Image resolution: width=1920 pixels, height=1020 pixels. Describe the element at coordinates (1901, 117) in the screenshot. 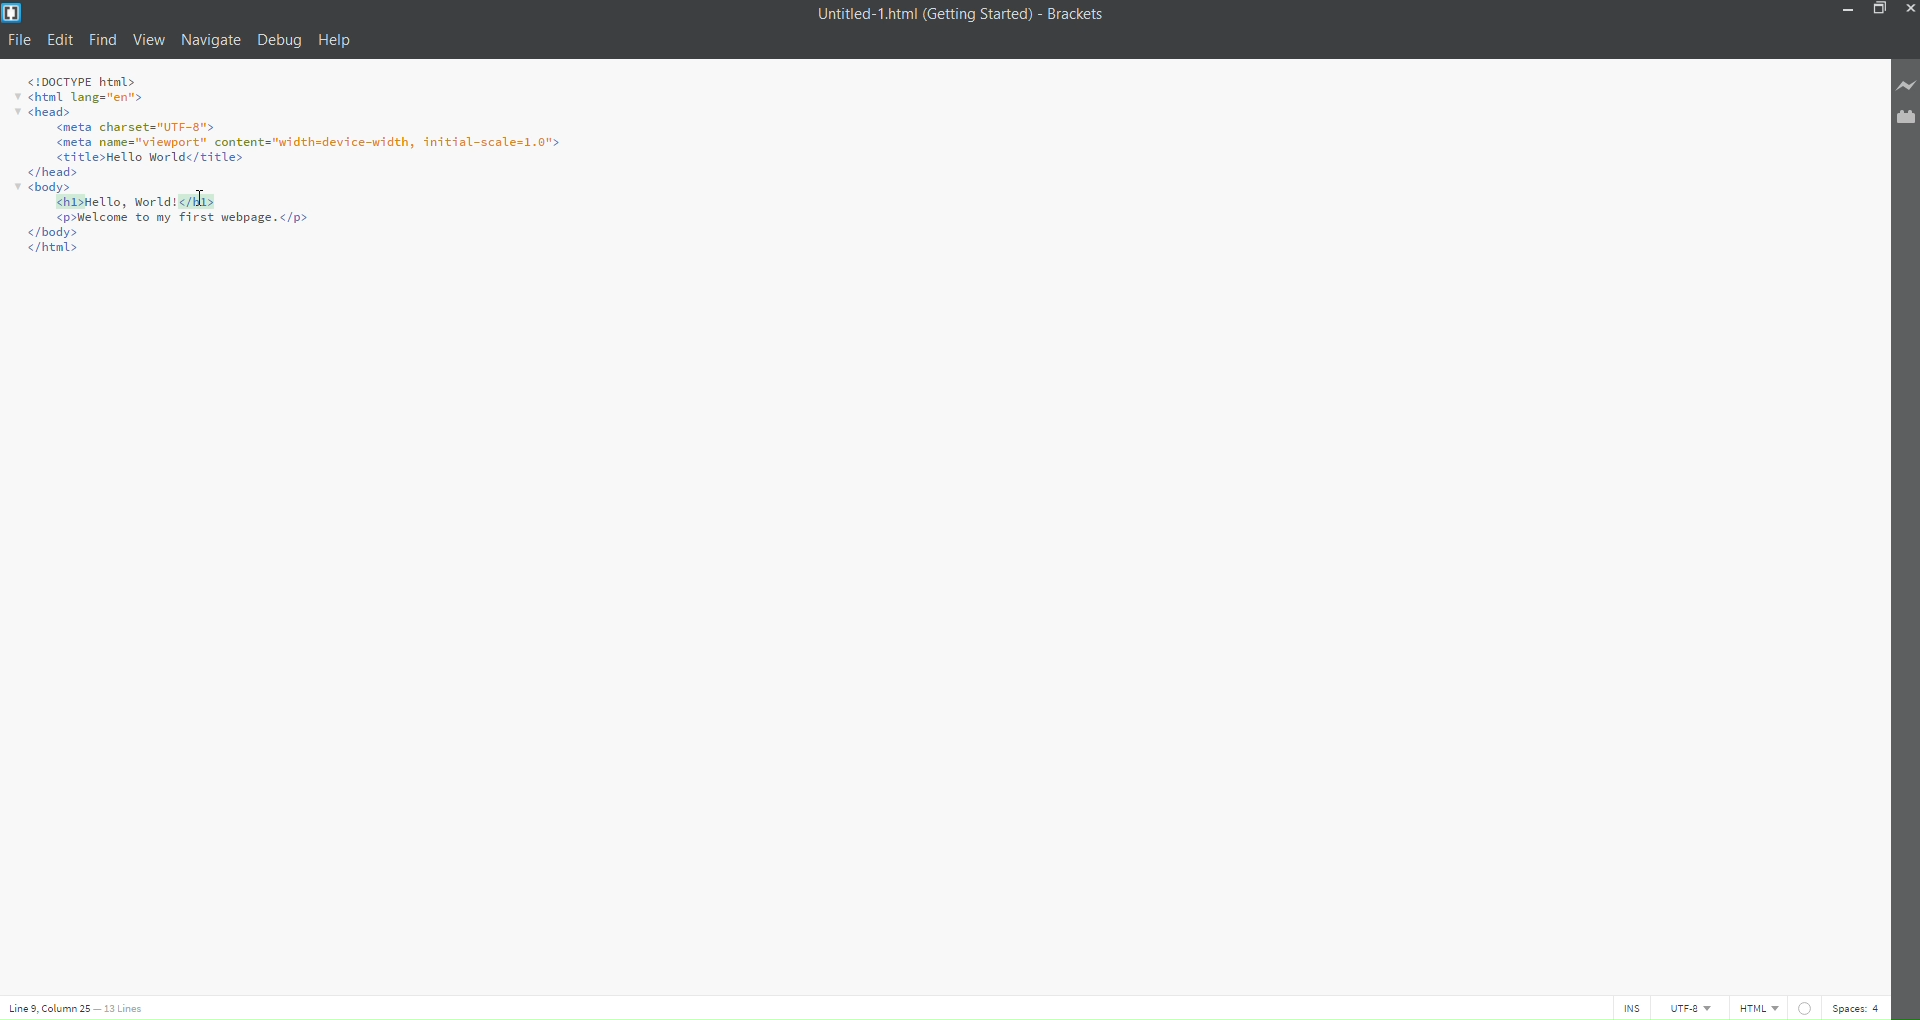

I see `extension manager` at that location.